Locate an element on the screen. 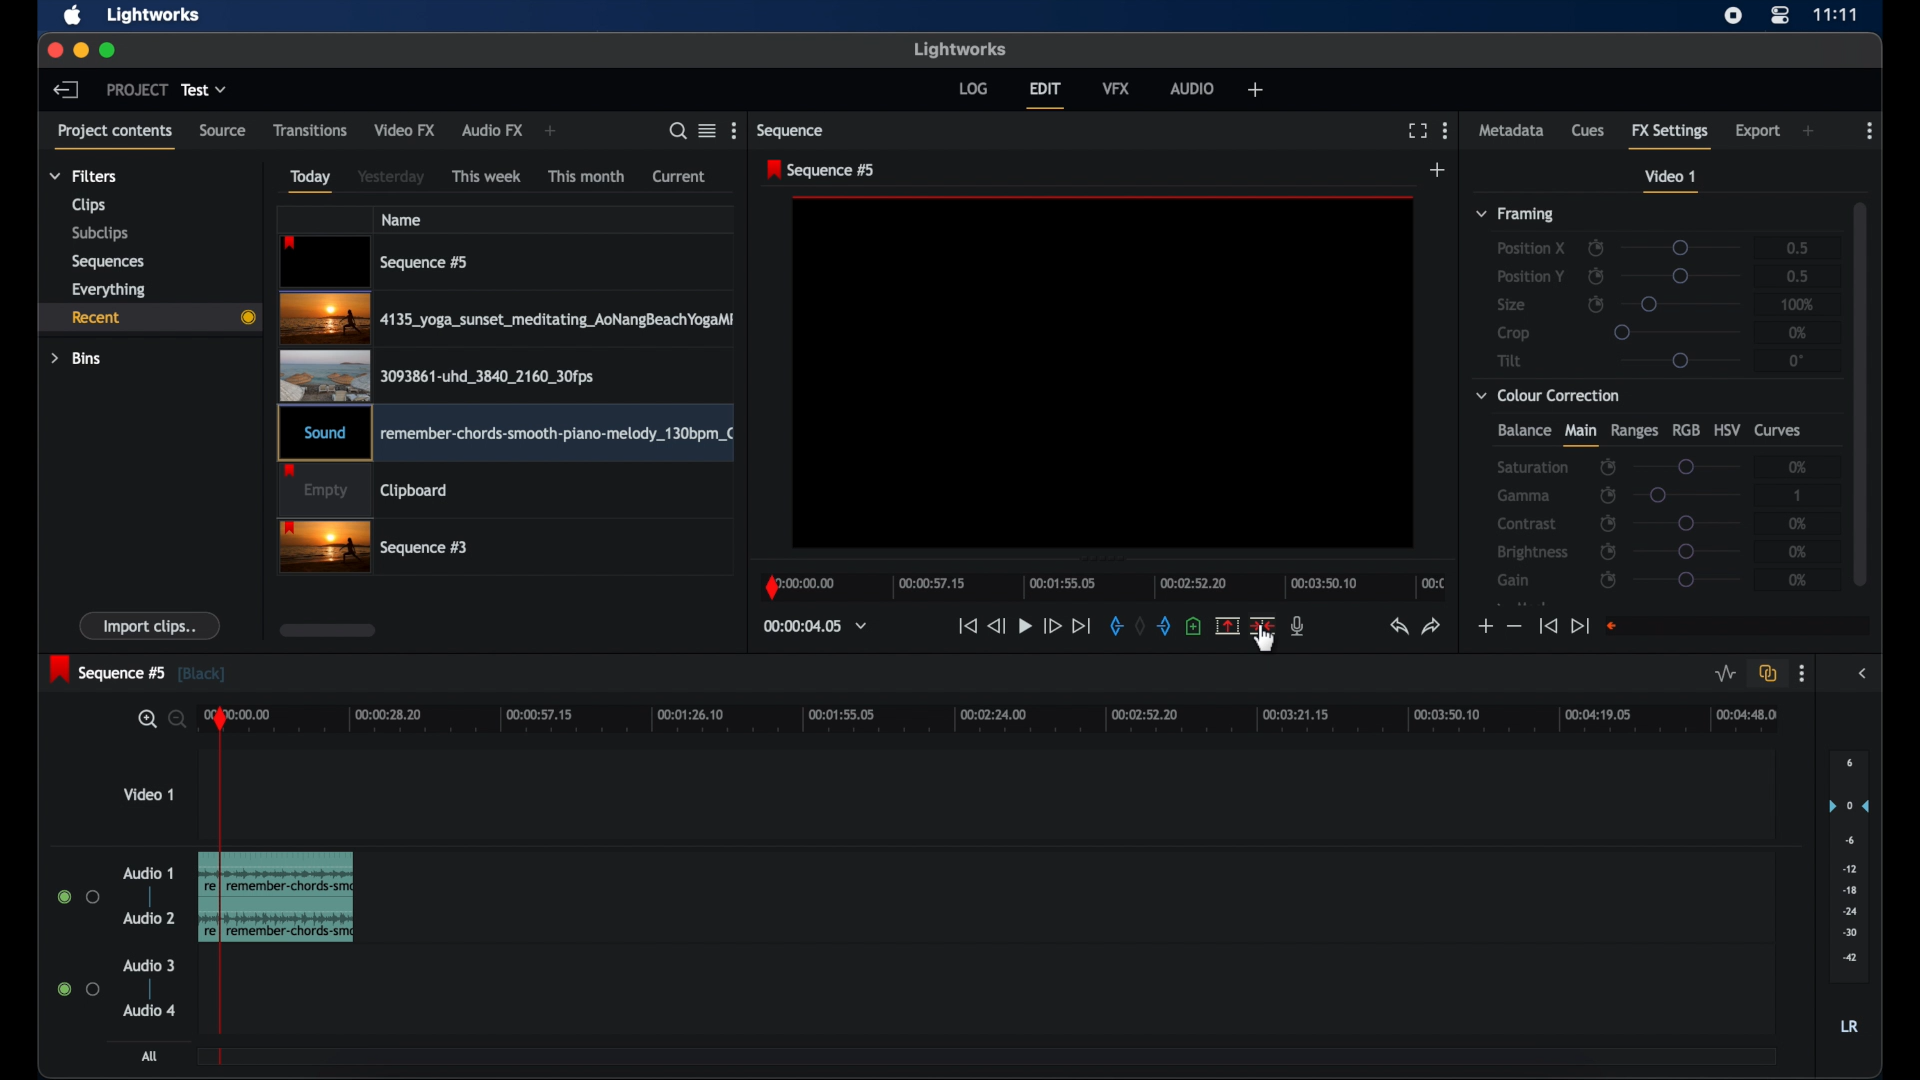 Image resolution: width=1920 pixels, height=1080 pixels. sequences is located at coordinates (109, 261).